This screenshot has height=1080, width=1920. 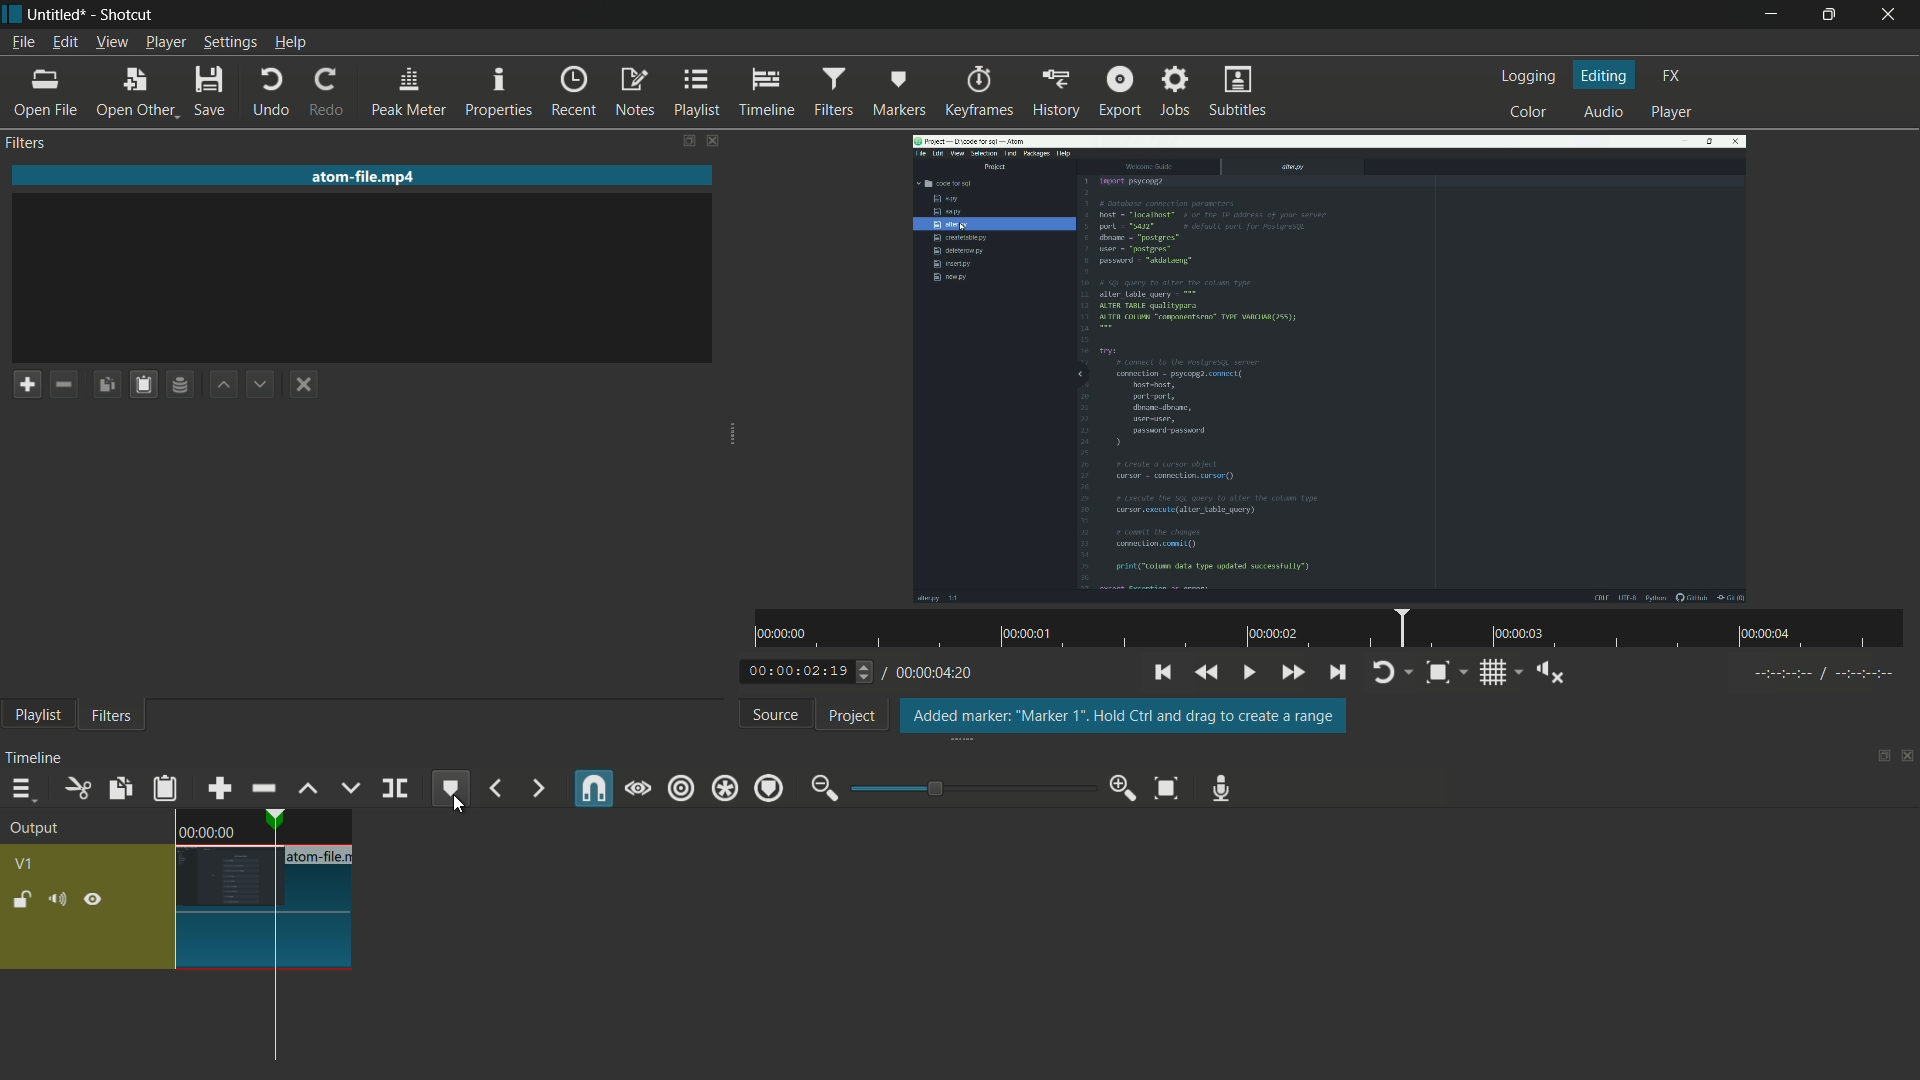 What do you see at coordinates (1437, 672) in the screenshot?
I see `toggle zoom` at bounding box center [1437, 672].